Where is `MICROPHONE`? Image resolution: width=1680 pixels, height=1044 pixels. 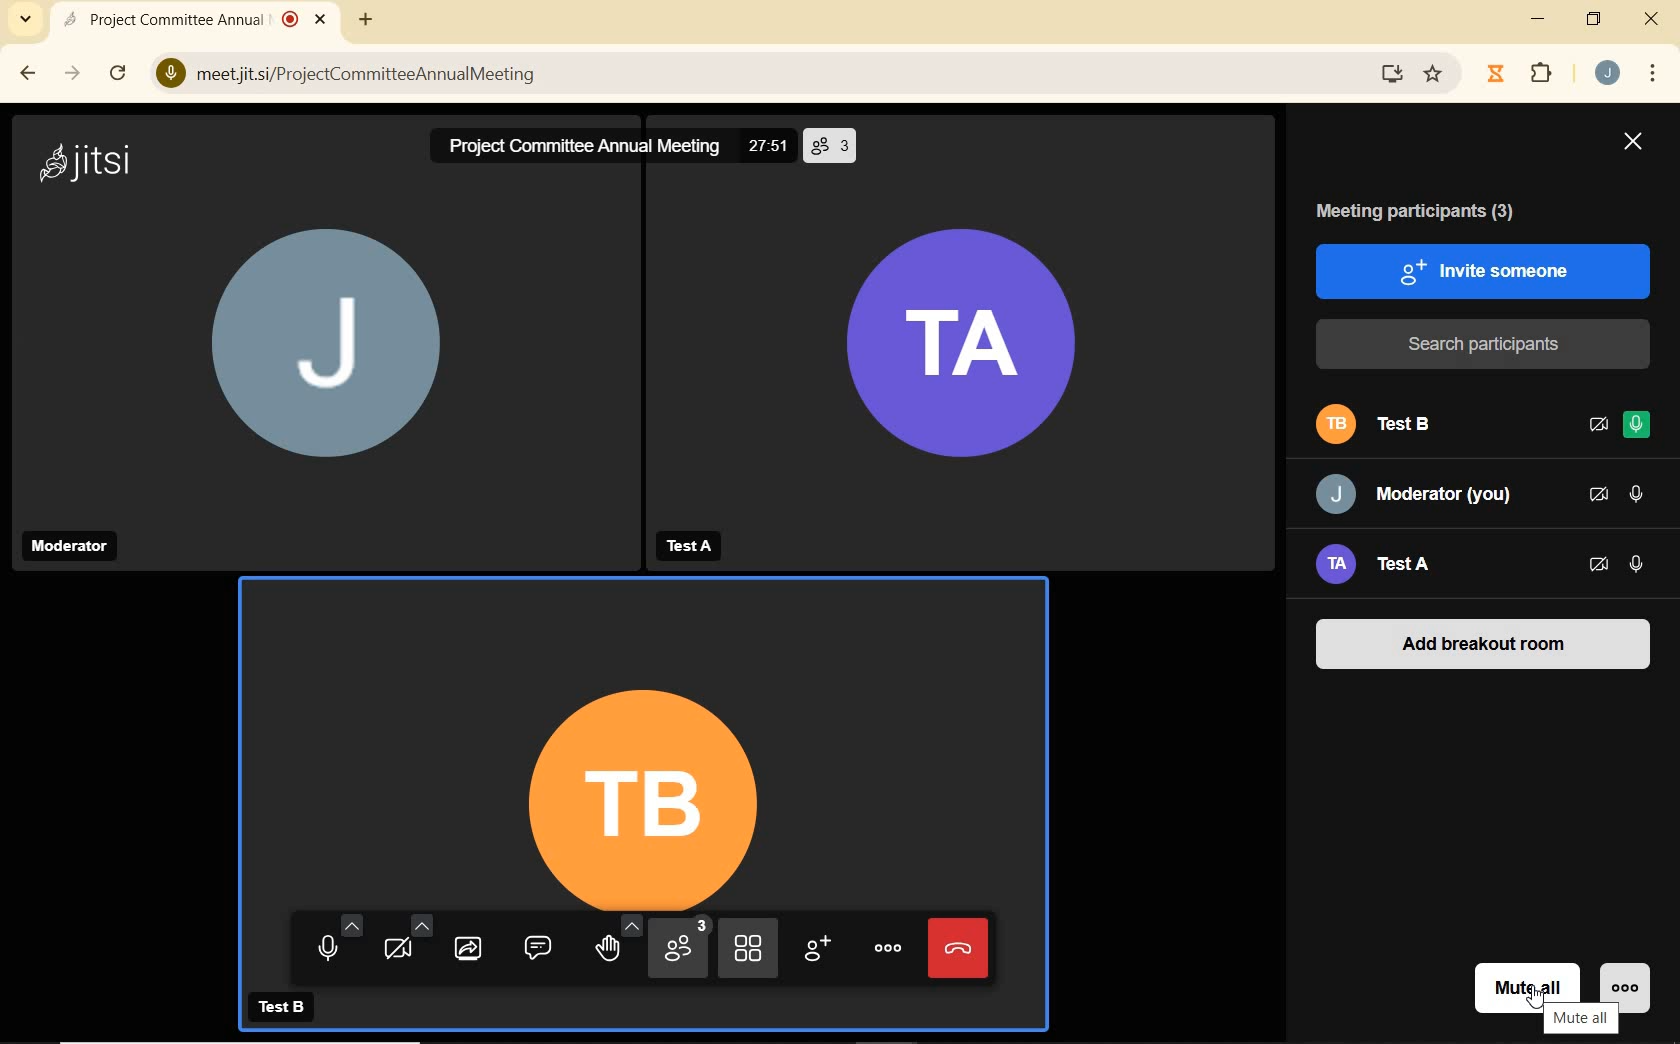
MICROPHONE is located at coordinates (1638, 427).